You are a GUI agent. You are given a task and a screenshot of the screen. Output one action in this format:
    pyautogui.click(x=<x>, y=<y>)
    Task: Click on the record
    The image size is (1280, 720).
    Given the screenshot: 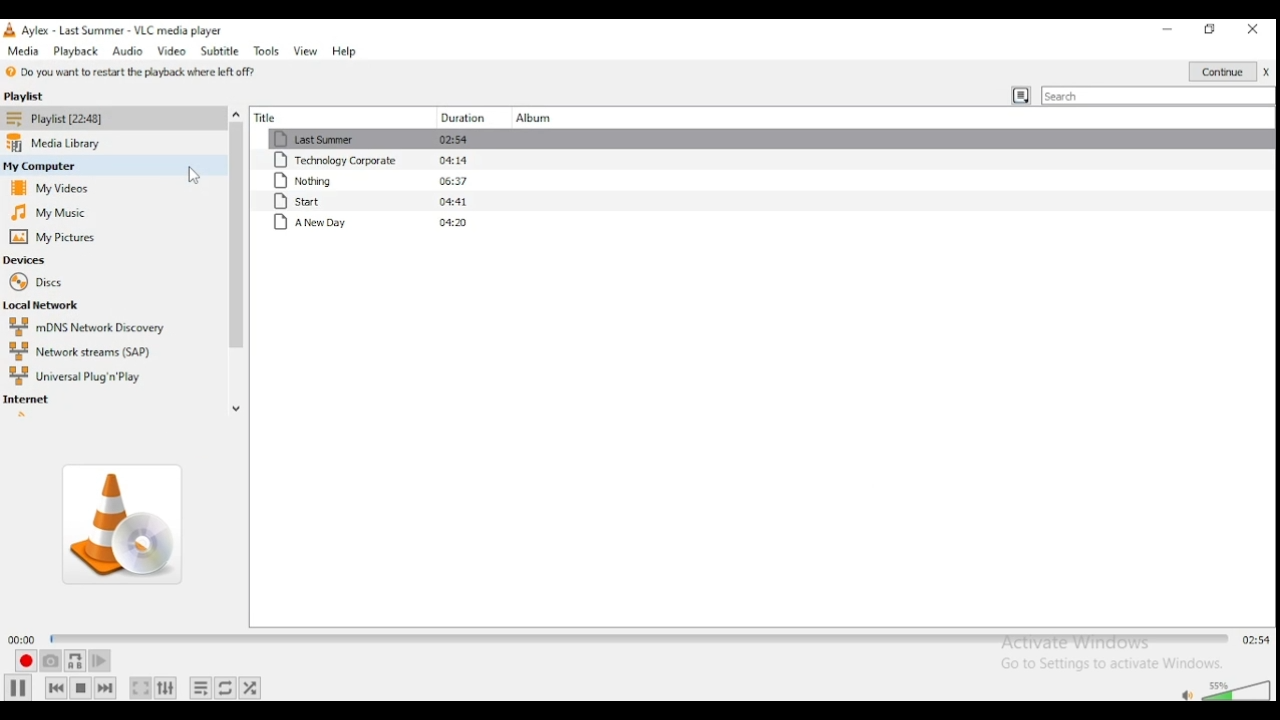 What is the action you would take?
    pyautogui.click(x=24, y=661)
    